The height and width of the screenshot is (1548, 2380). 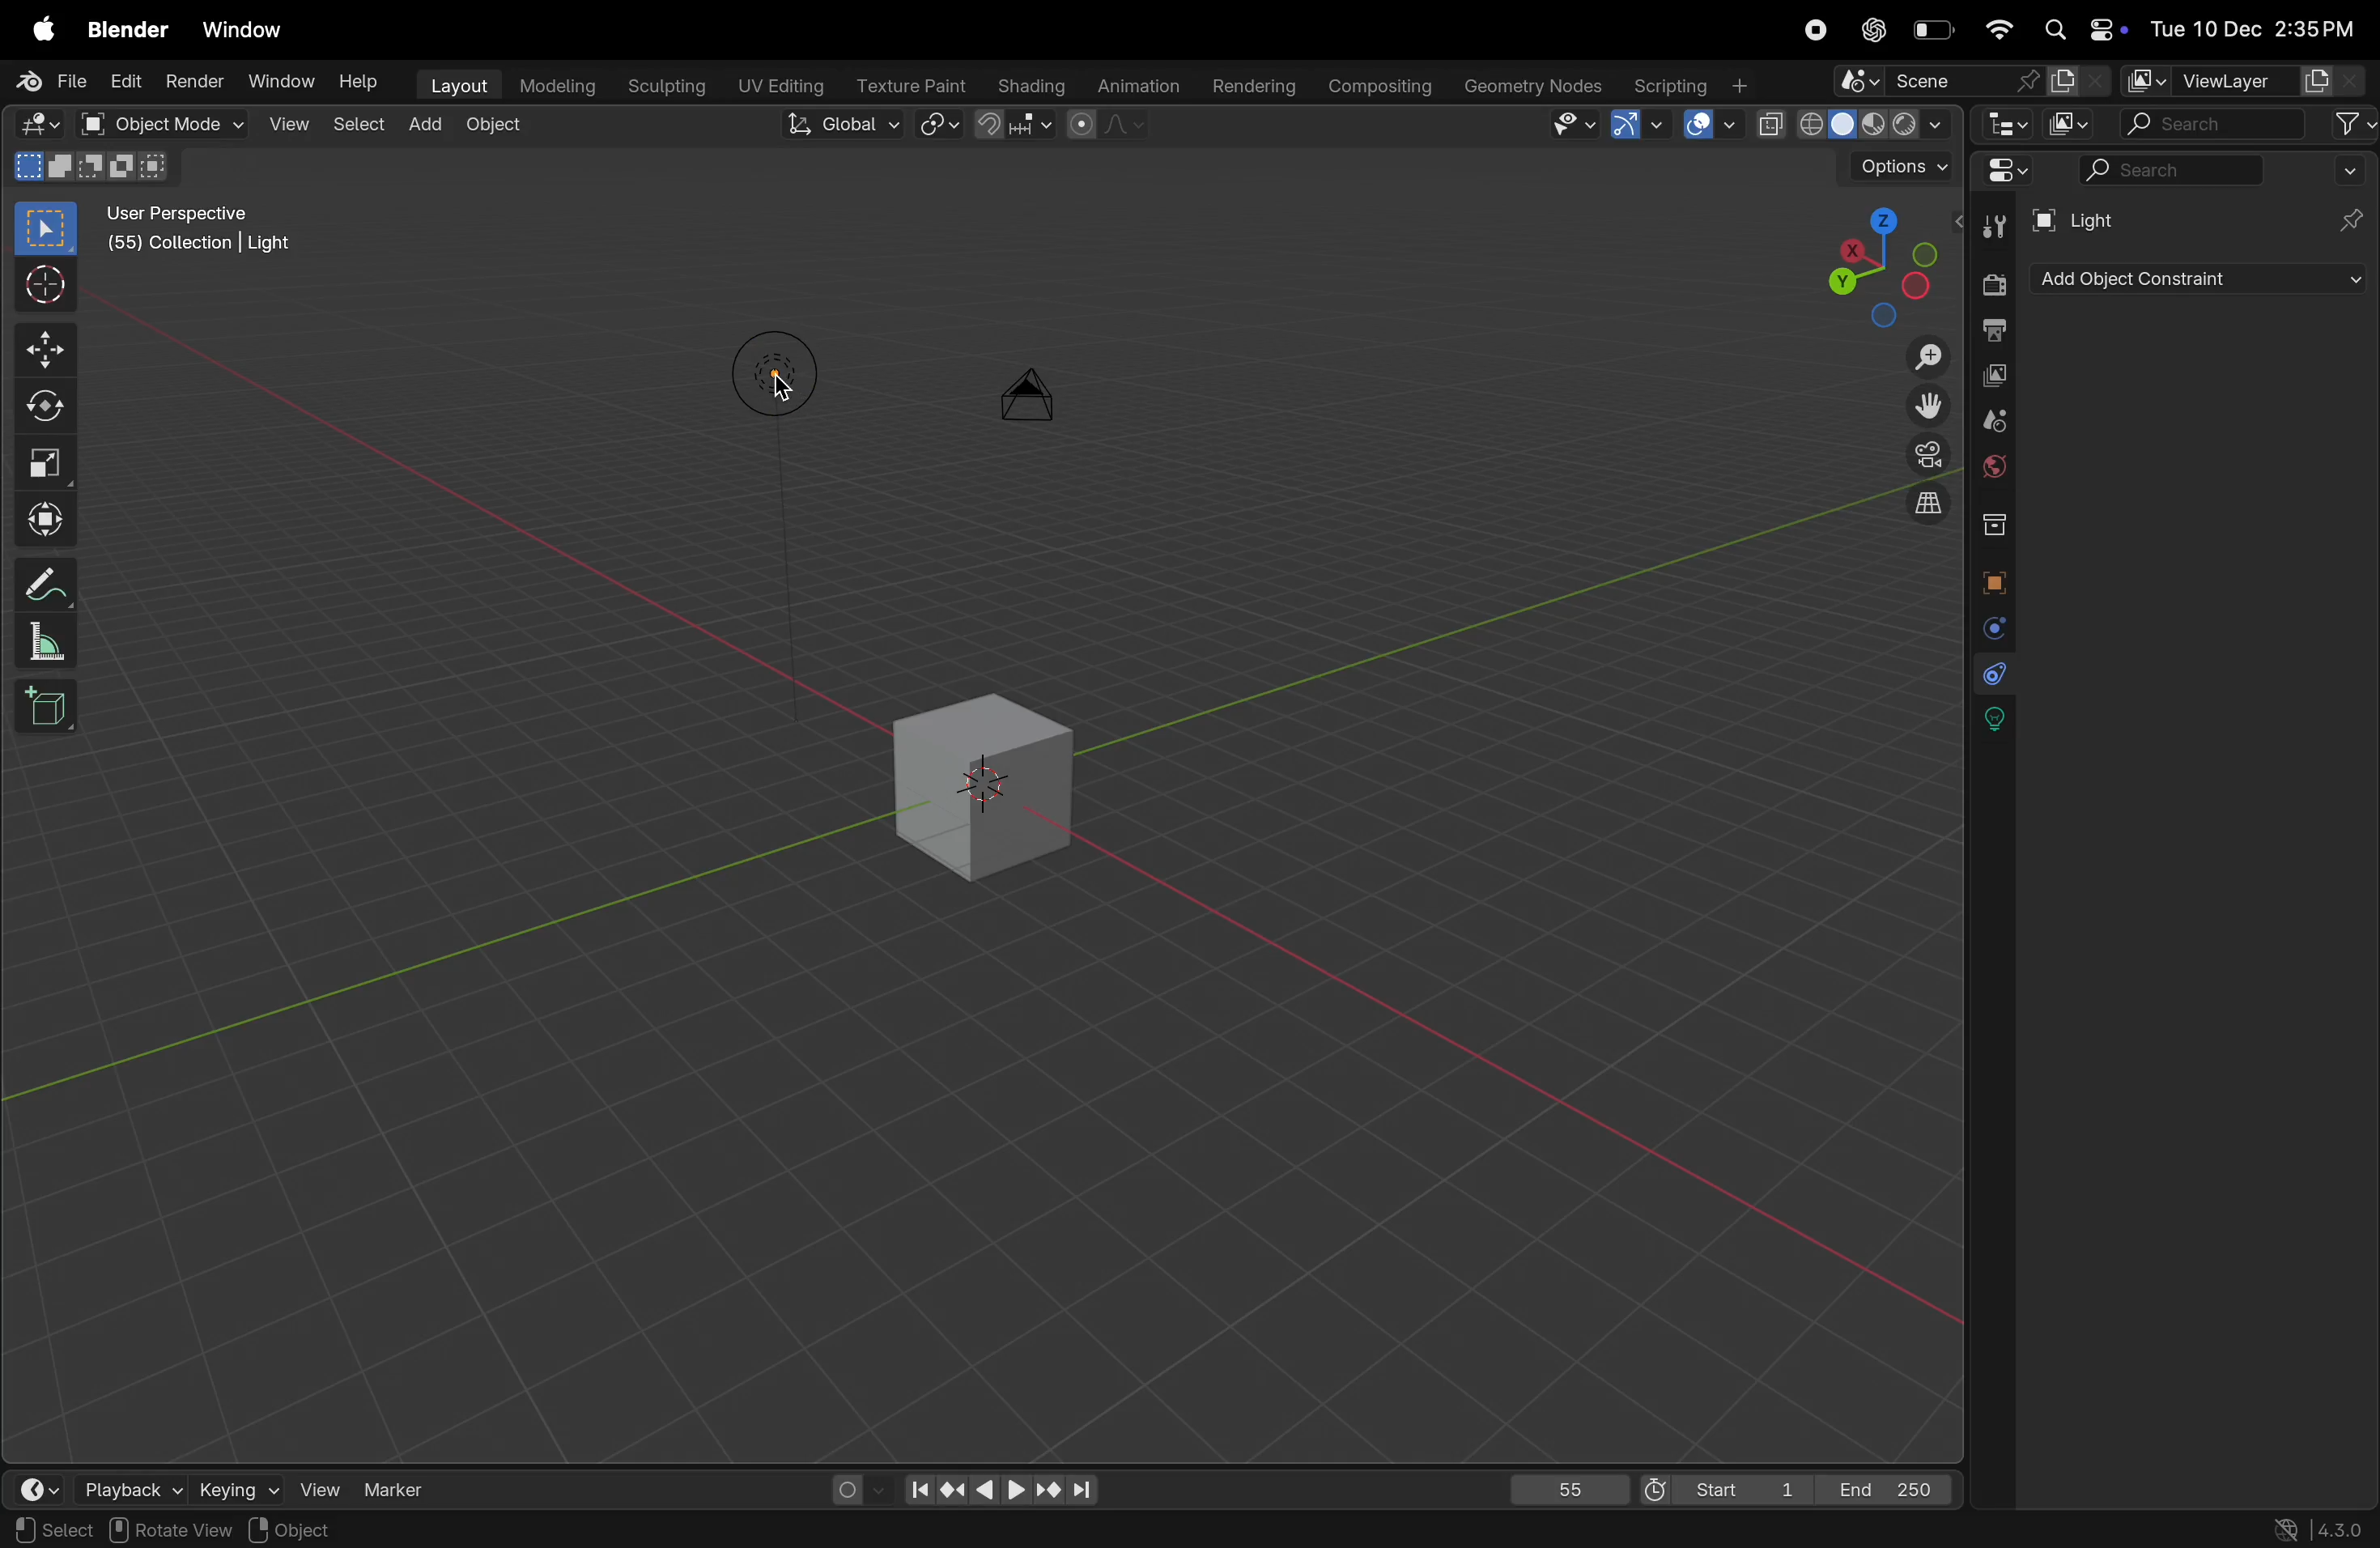 I want to click on scripting, so click(x=1693, y=86).